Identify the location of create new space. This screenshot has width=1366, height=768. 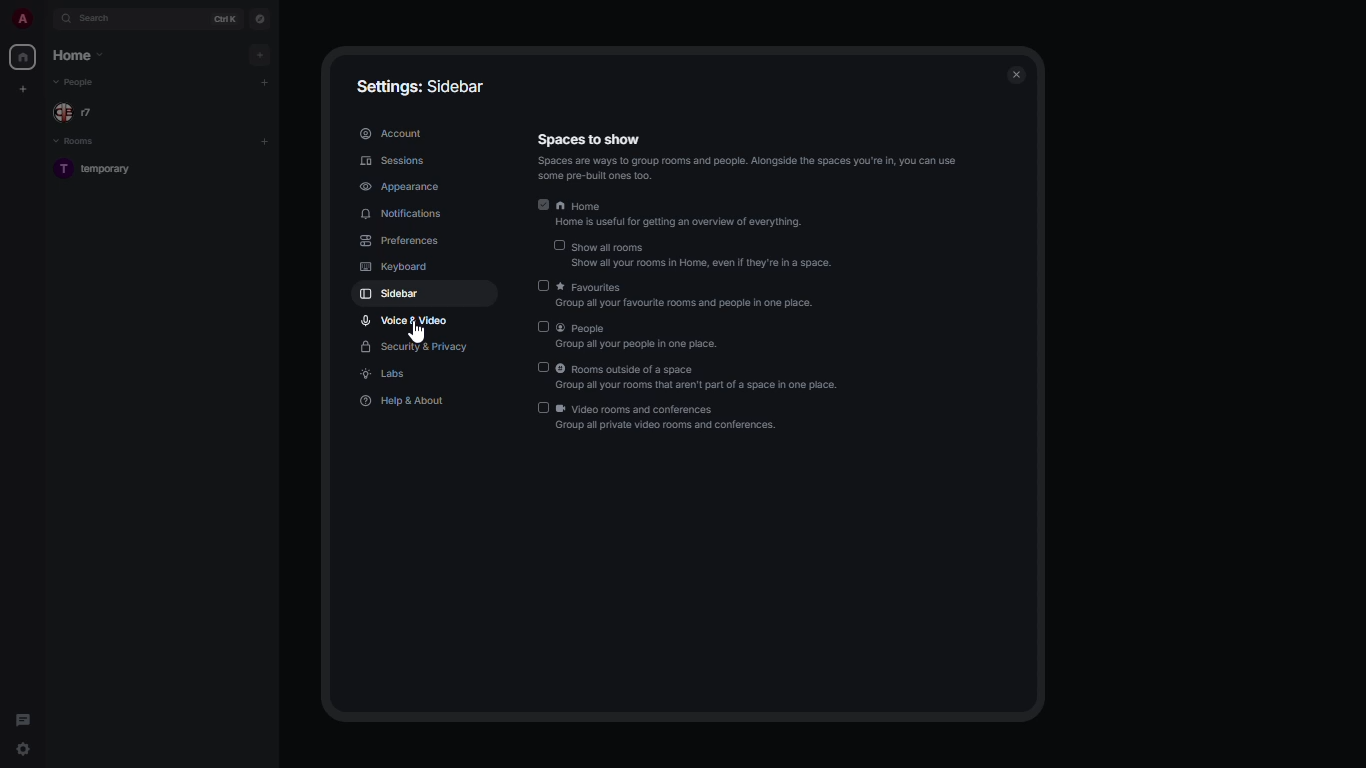
(20, 89).